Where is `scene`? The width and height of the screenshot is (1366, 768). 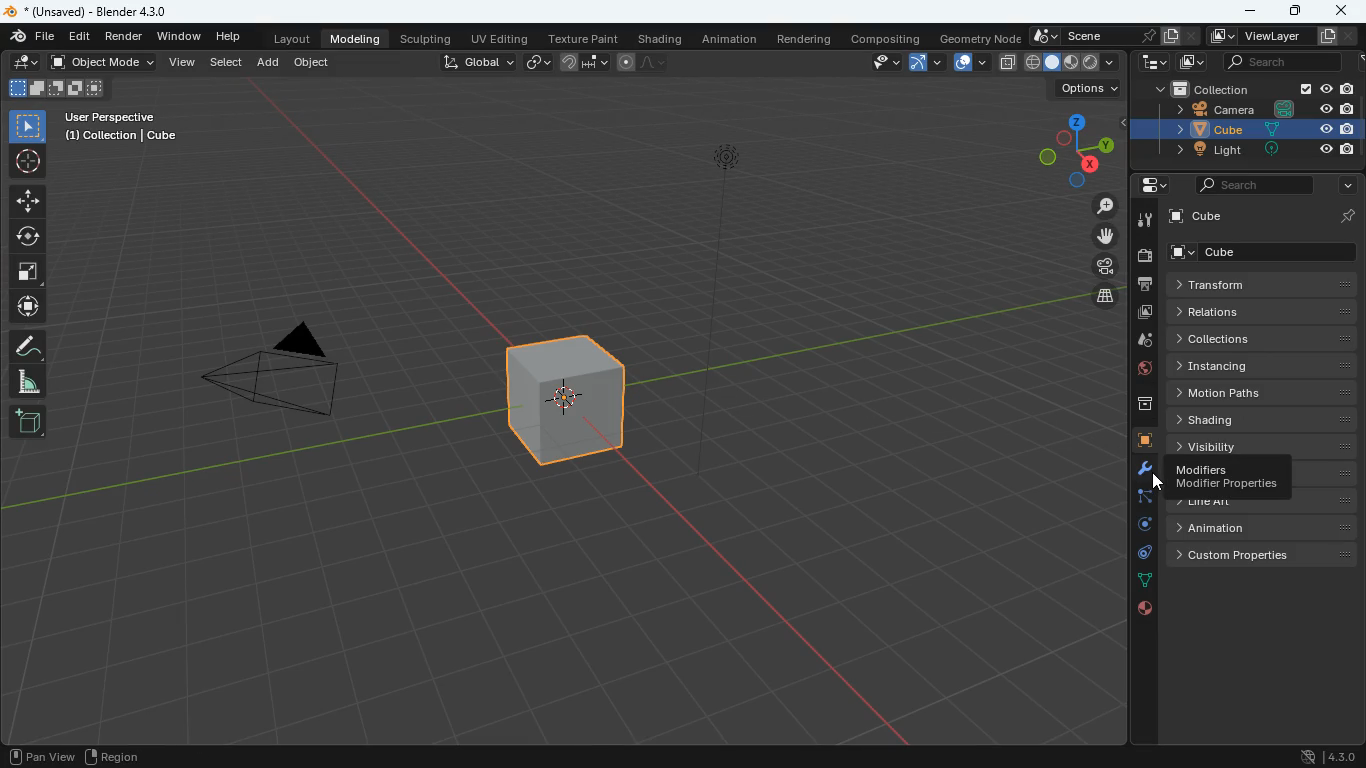 scene is located at coordinates (1115, 36).